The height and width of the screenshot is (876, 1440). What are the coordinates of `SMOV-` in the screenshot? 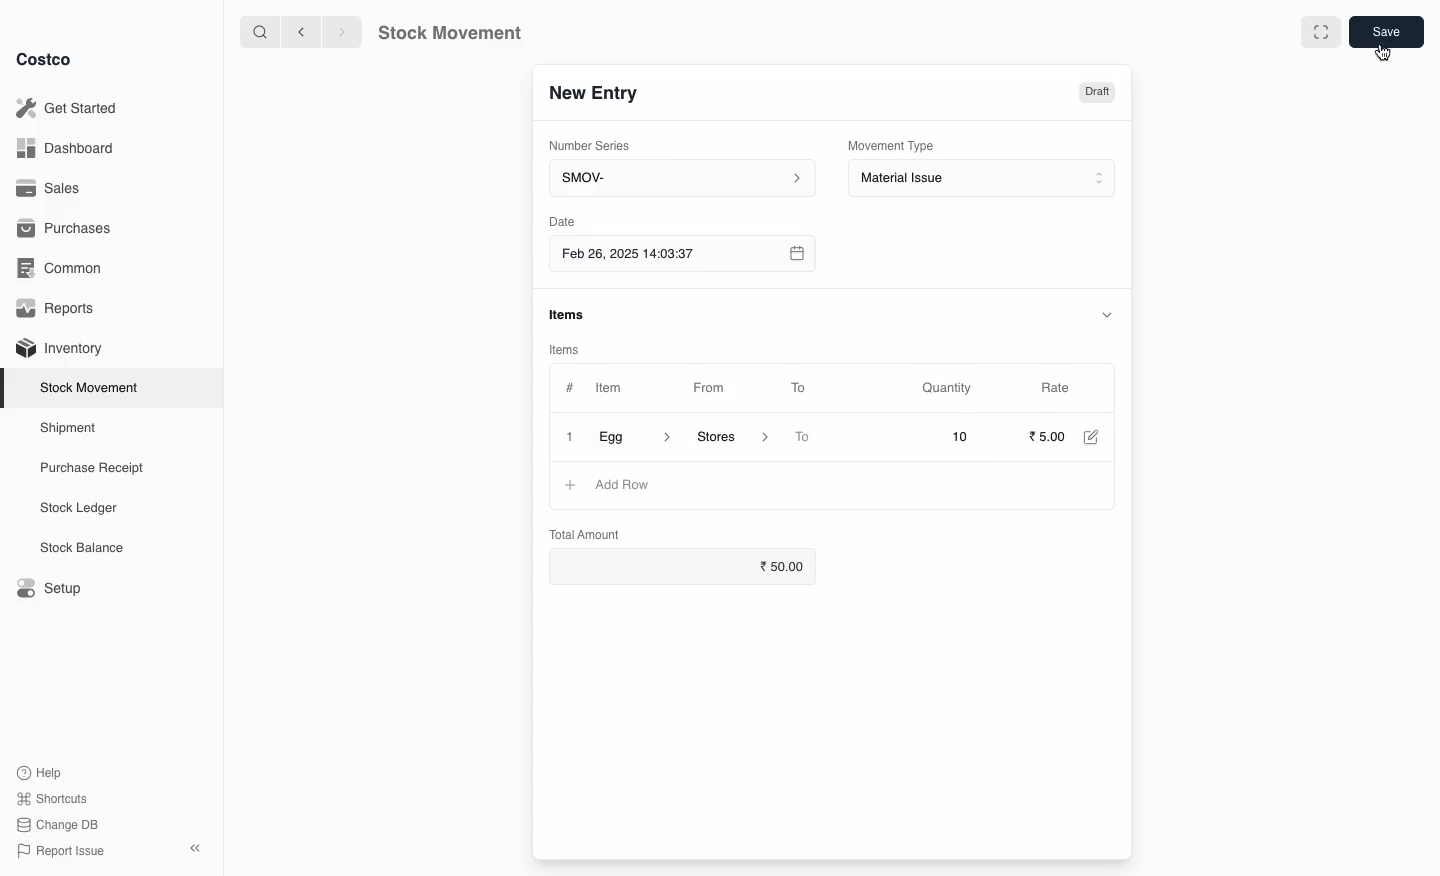 It's located at (682, 177).